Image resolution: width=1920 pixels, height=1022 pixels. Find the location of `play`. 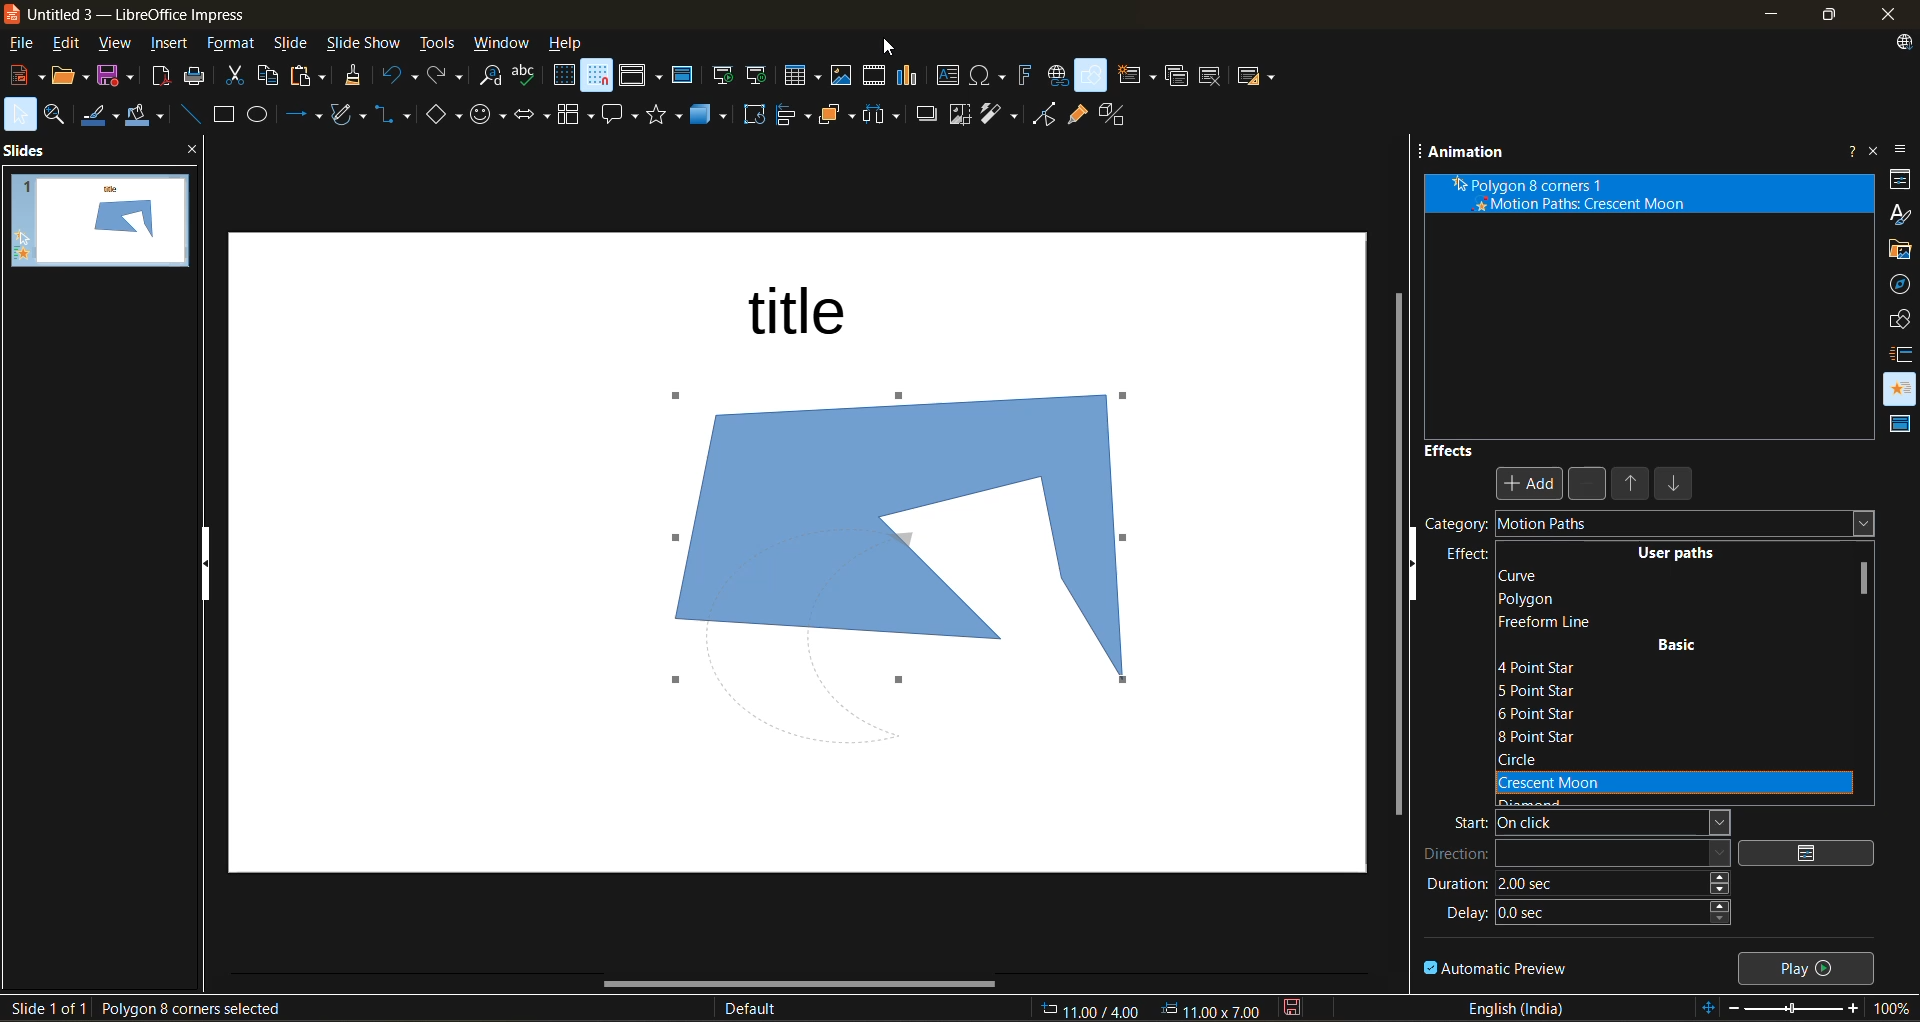

play is located at coordinates (1811, 966).